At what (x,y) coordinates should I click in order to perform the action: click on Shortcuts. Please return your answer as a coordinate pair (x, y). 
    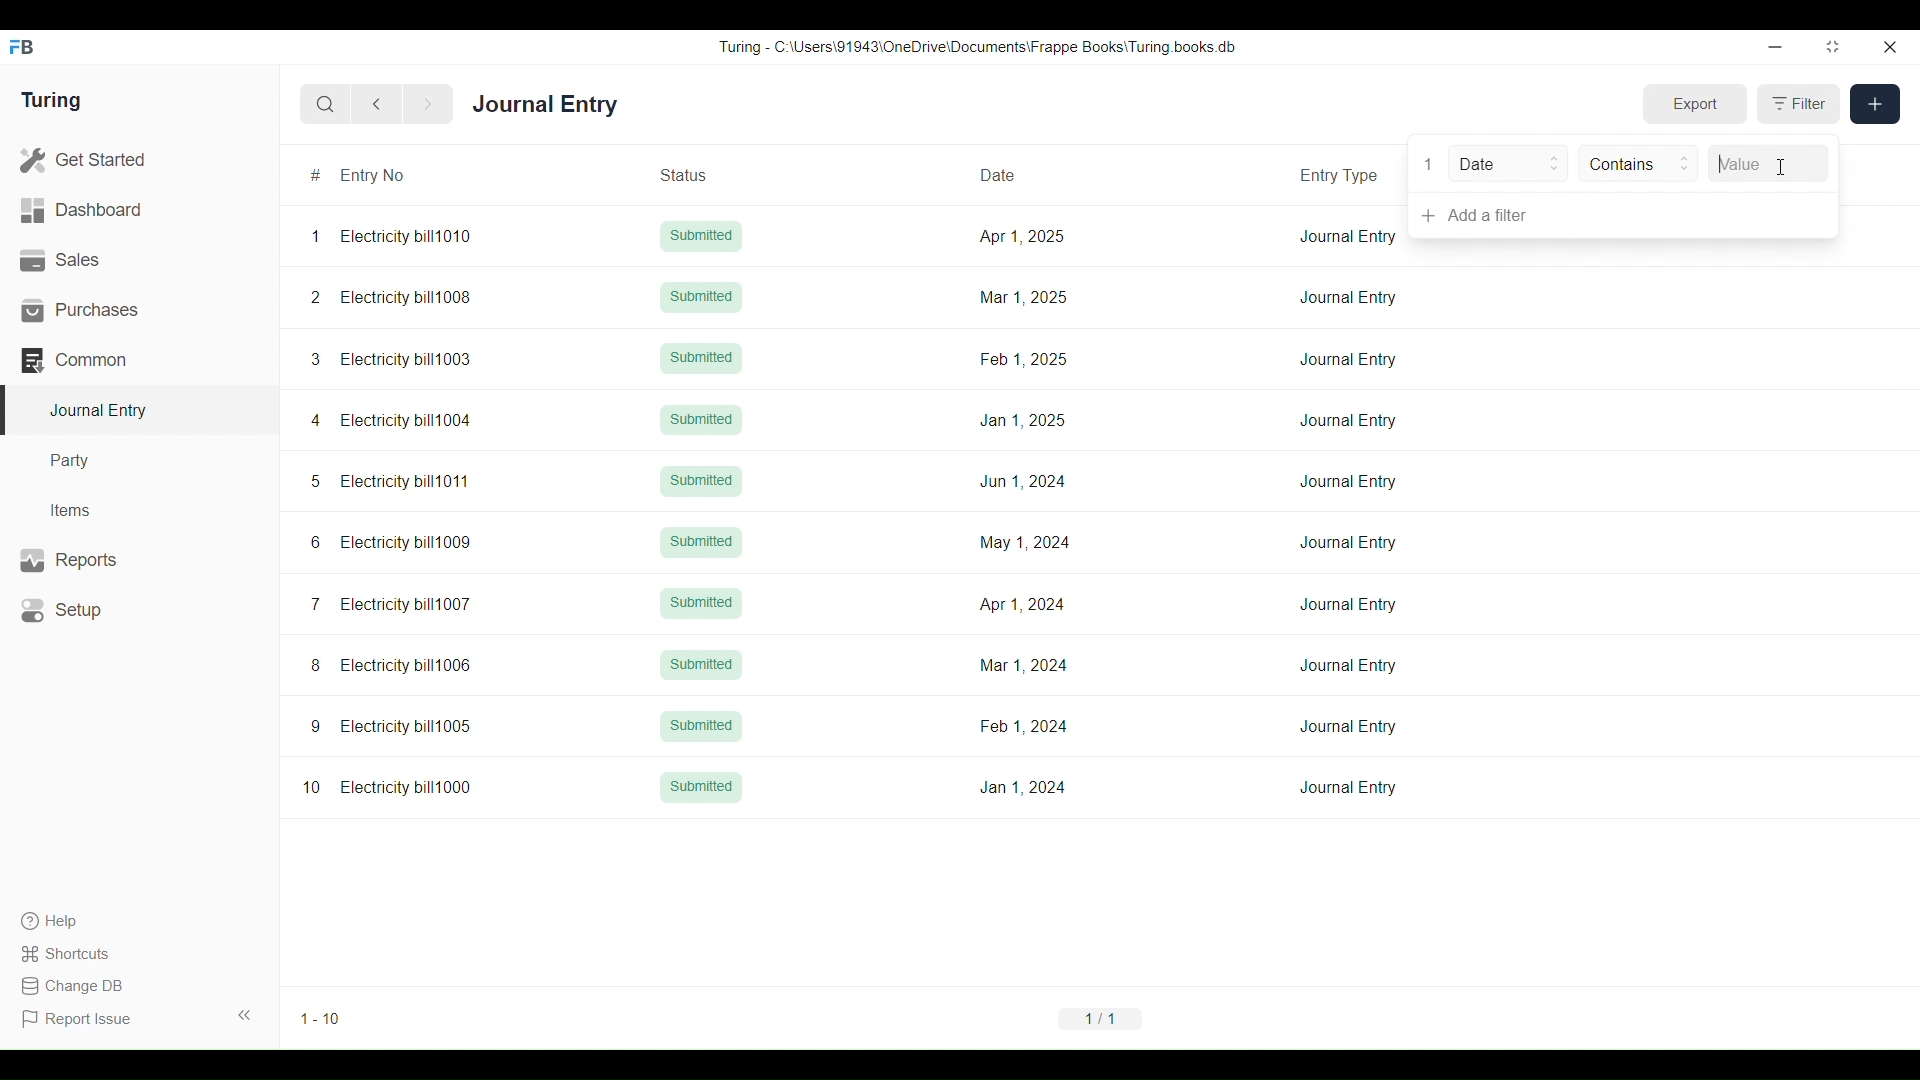
    Looking at the image, I should click on (77, 954).